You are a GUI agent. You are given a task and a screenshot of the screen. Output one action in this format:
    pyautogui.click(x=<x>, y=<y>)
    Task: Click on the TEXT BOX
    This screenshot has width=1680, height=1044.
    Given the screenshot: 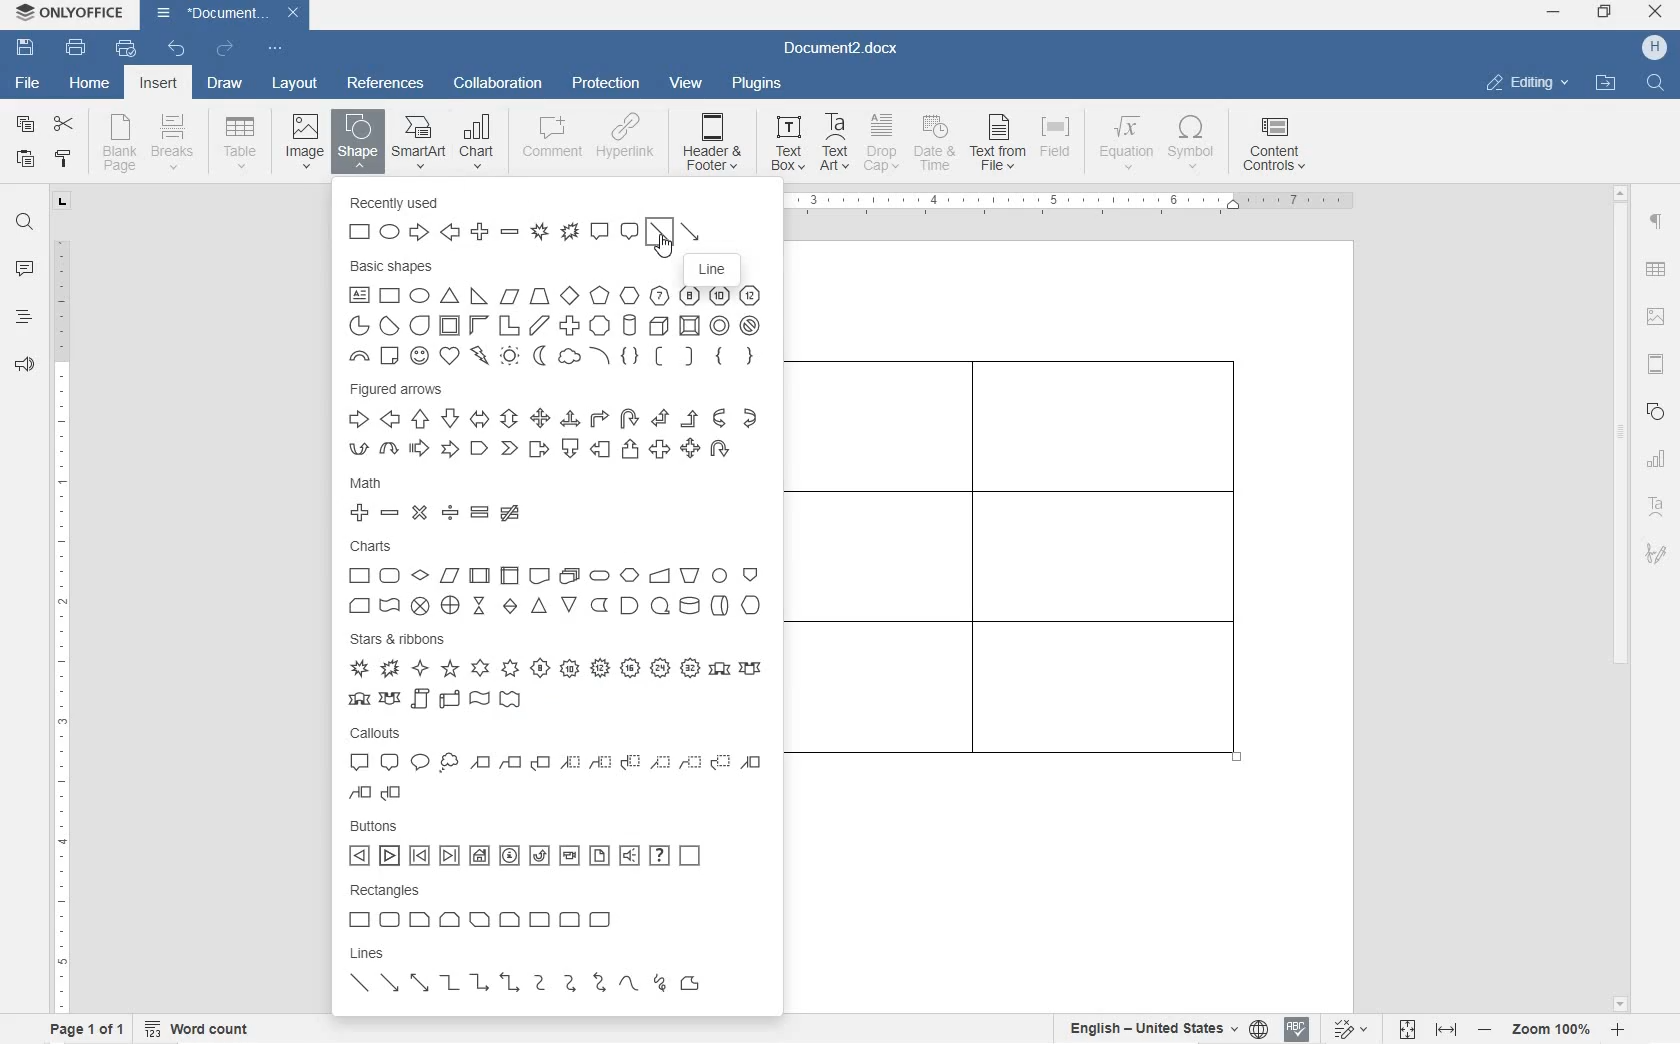 What is the action you would take?
    pyautogui.click(x=785, y=146)
    